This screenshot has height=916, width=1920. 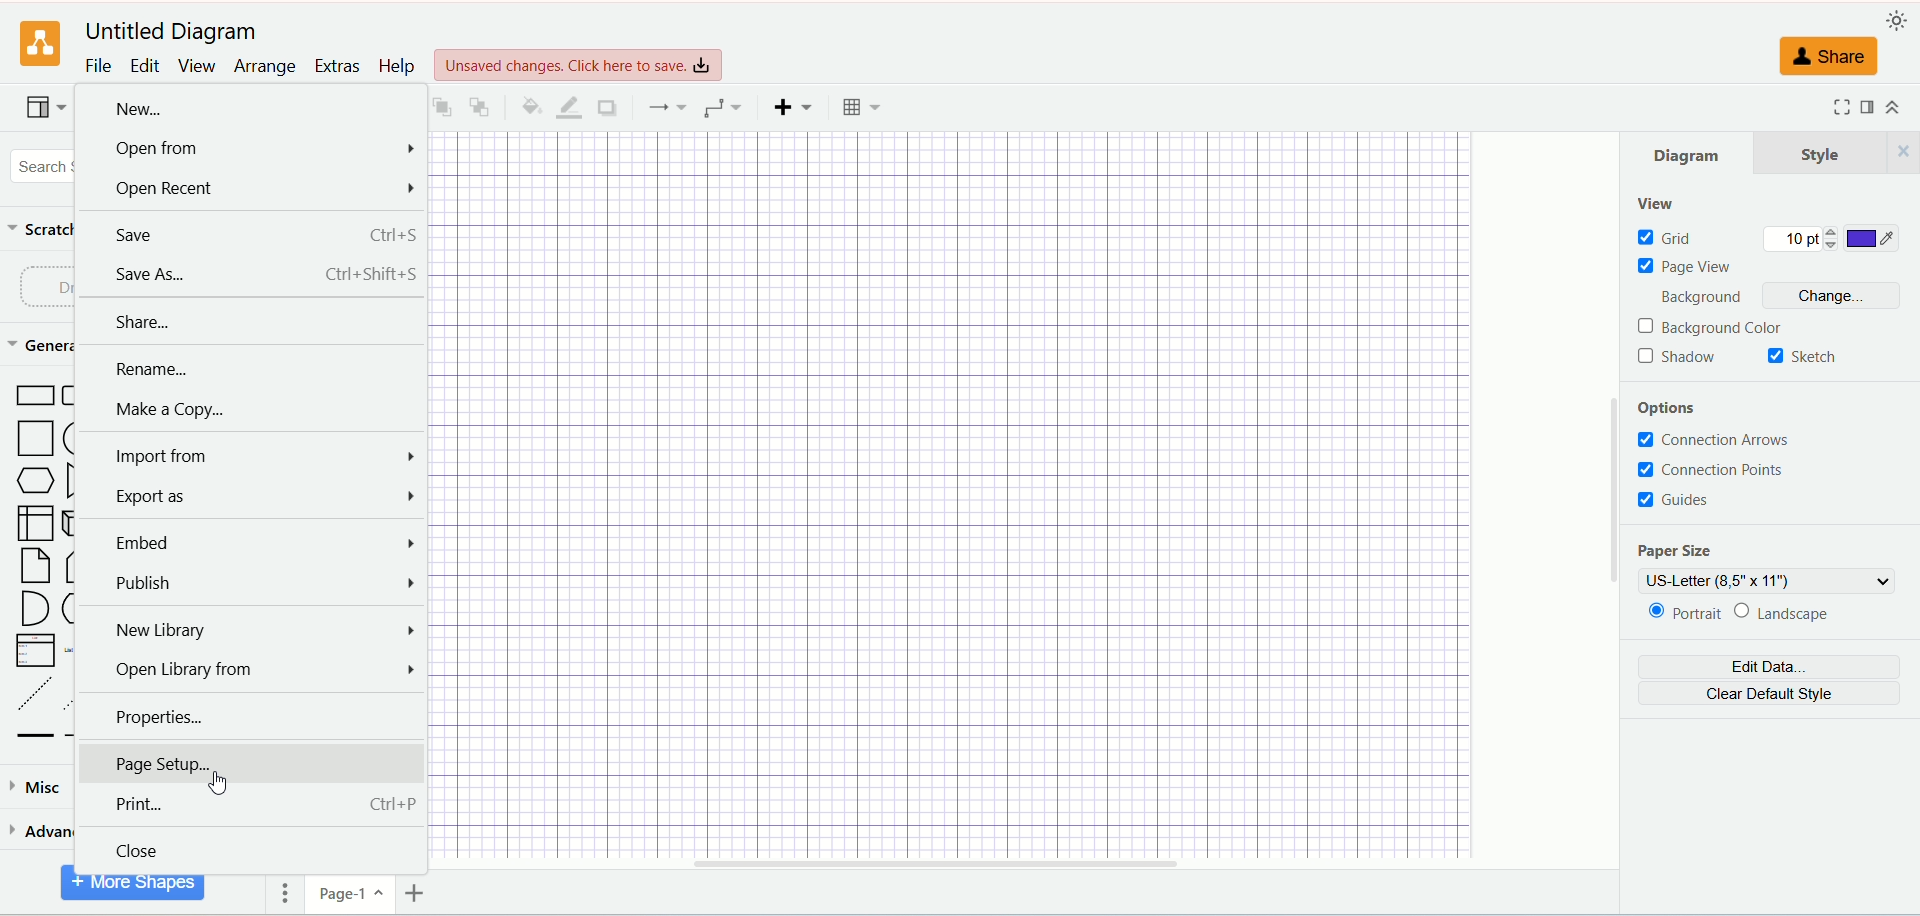 What do you see at coordinates (605, 106) in the screenshot?
I see `shadow` at bounding box center [605, 106].